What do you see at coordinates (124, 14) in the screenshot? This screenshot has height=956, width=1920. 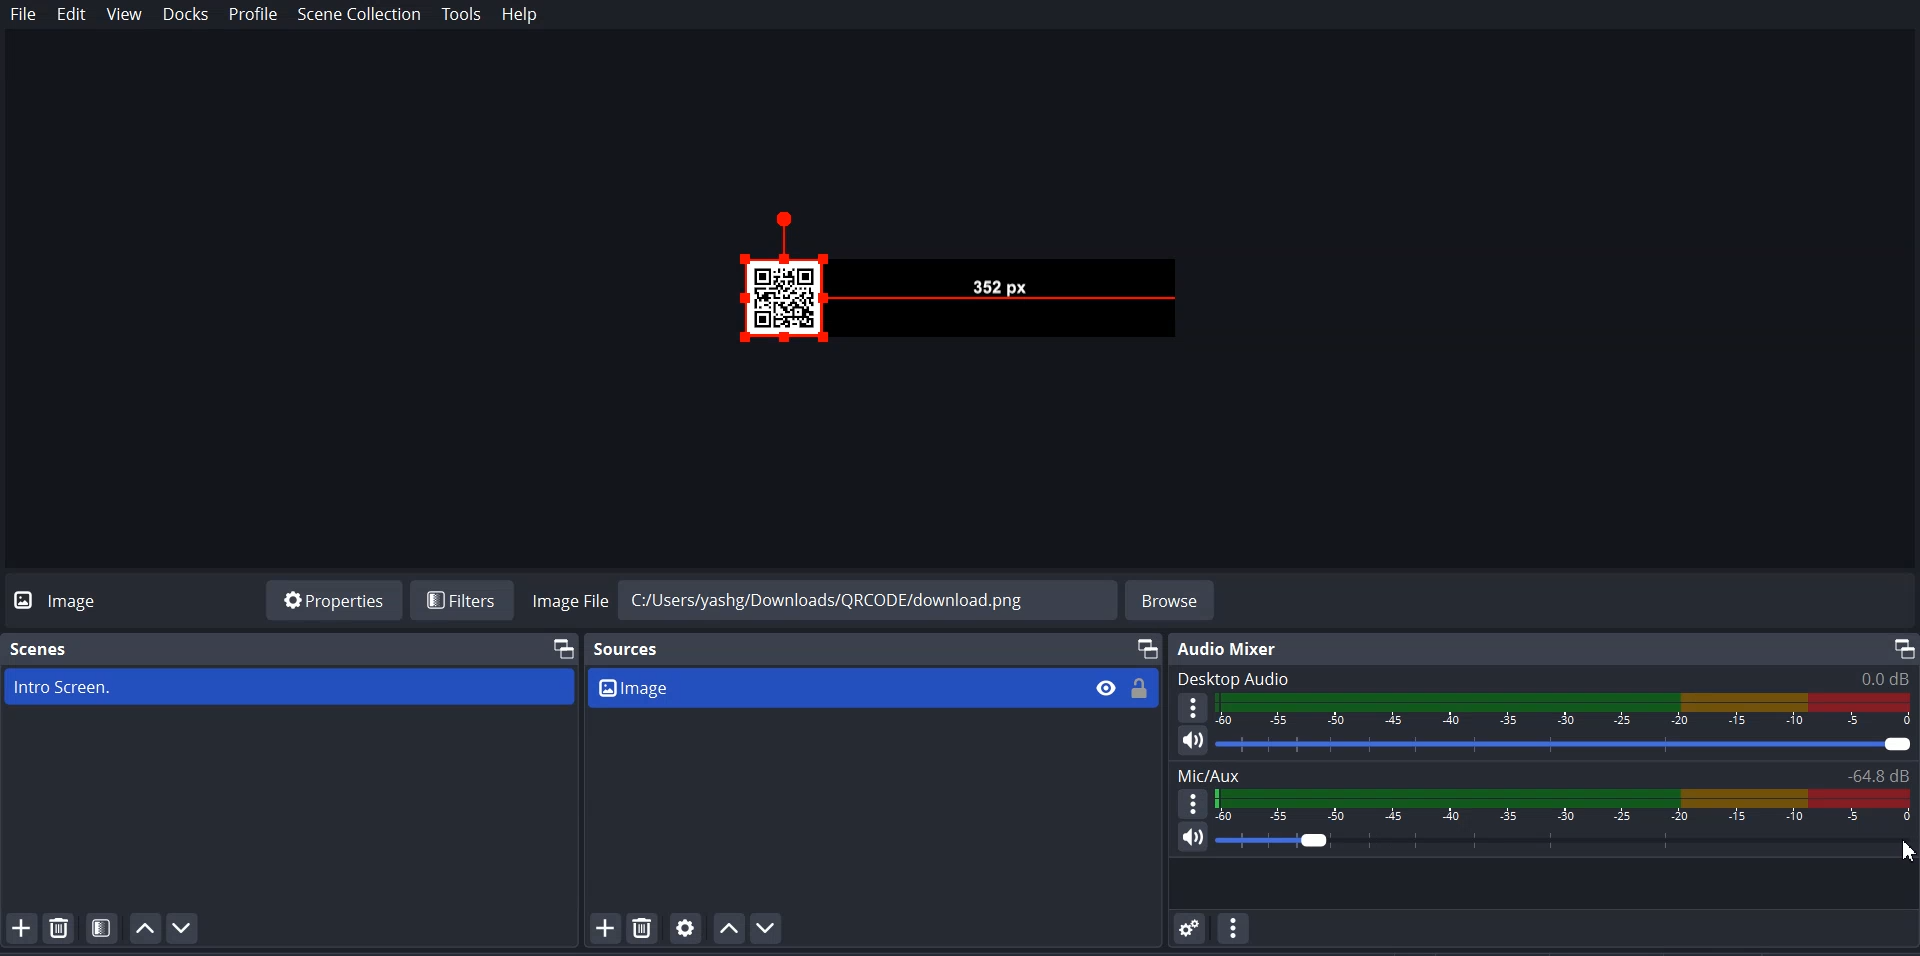 I see `View` at bounding box center [124, 14].